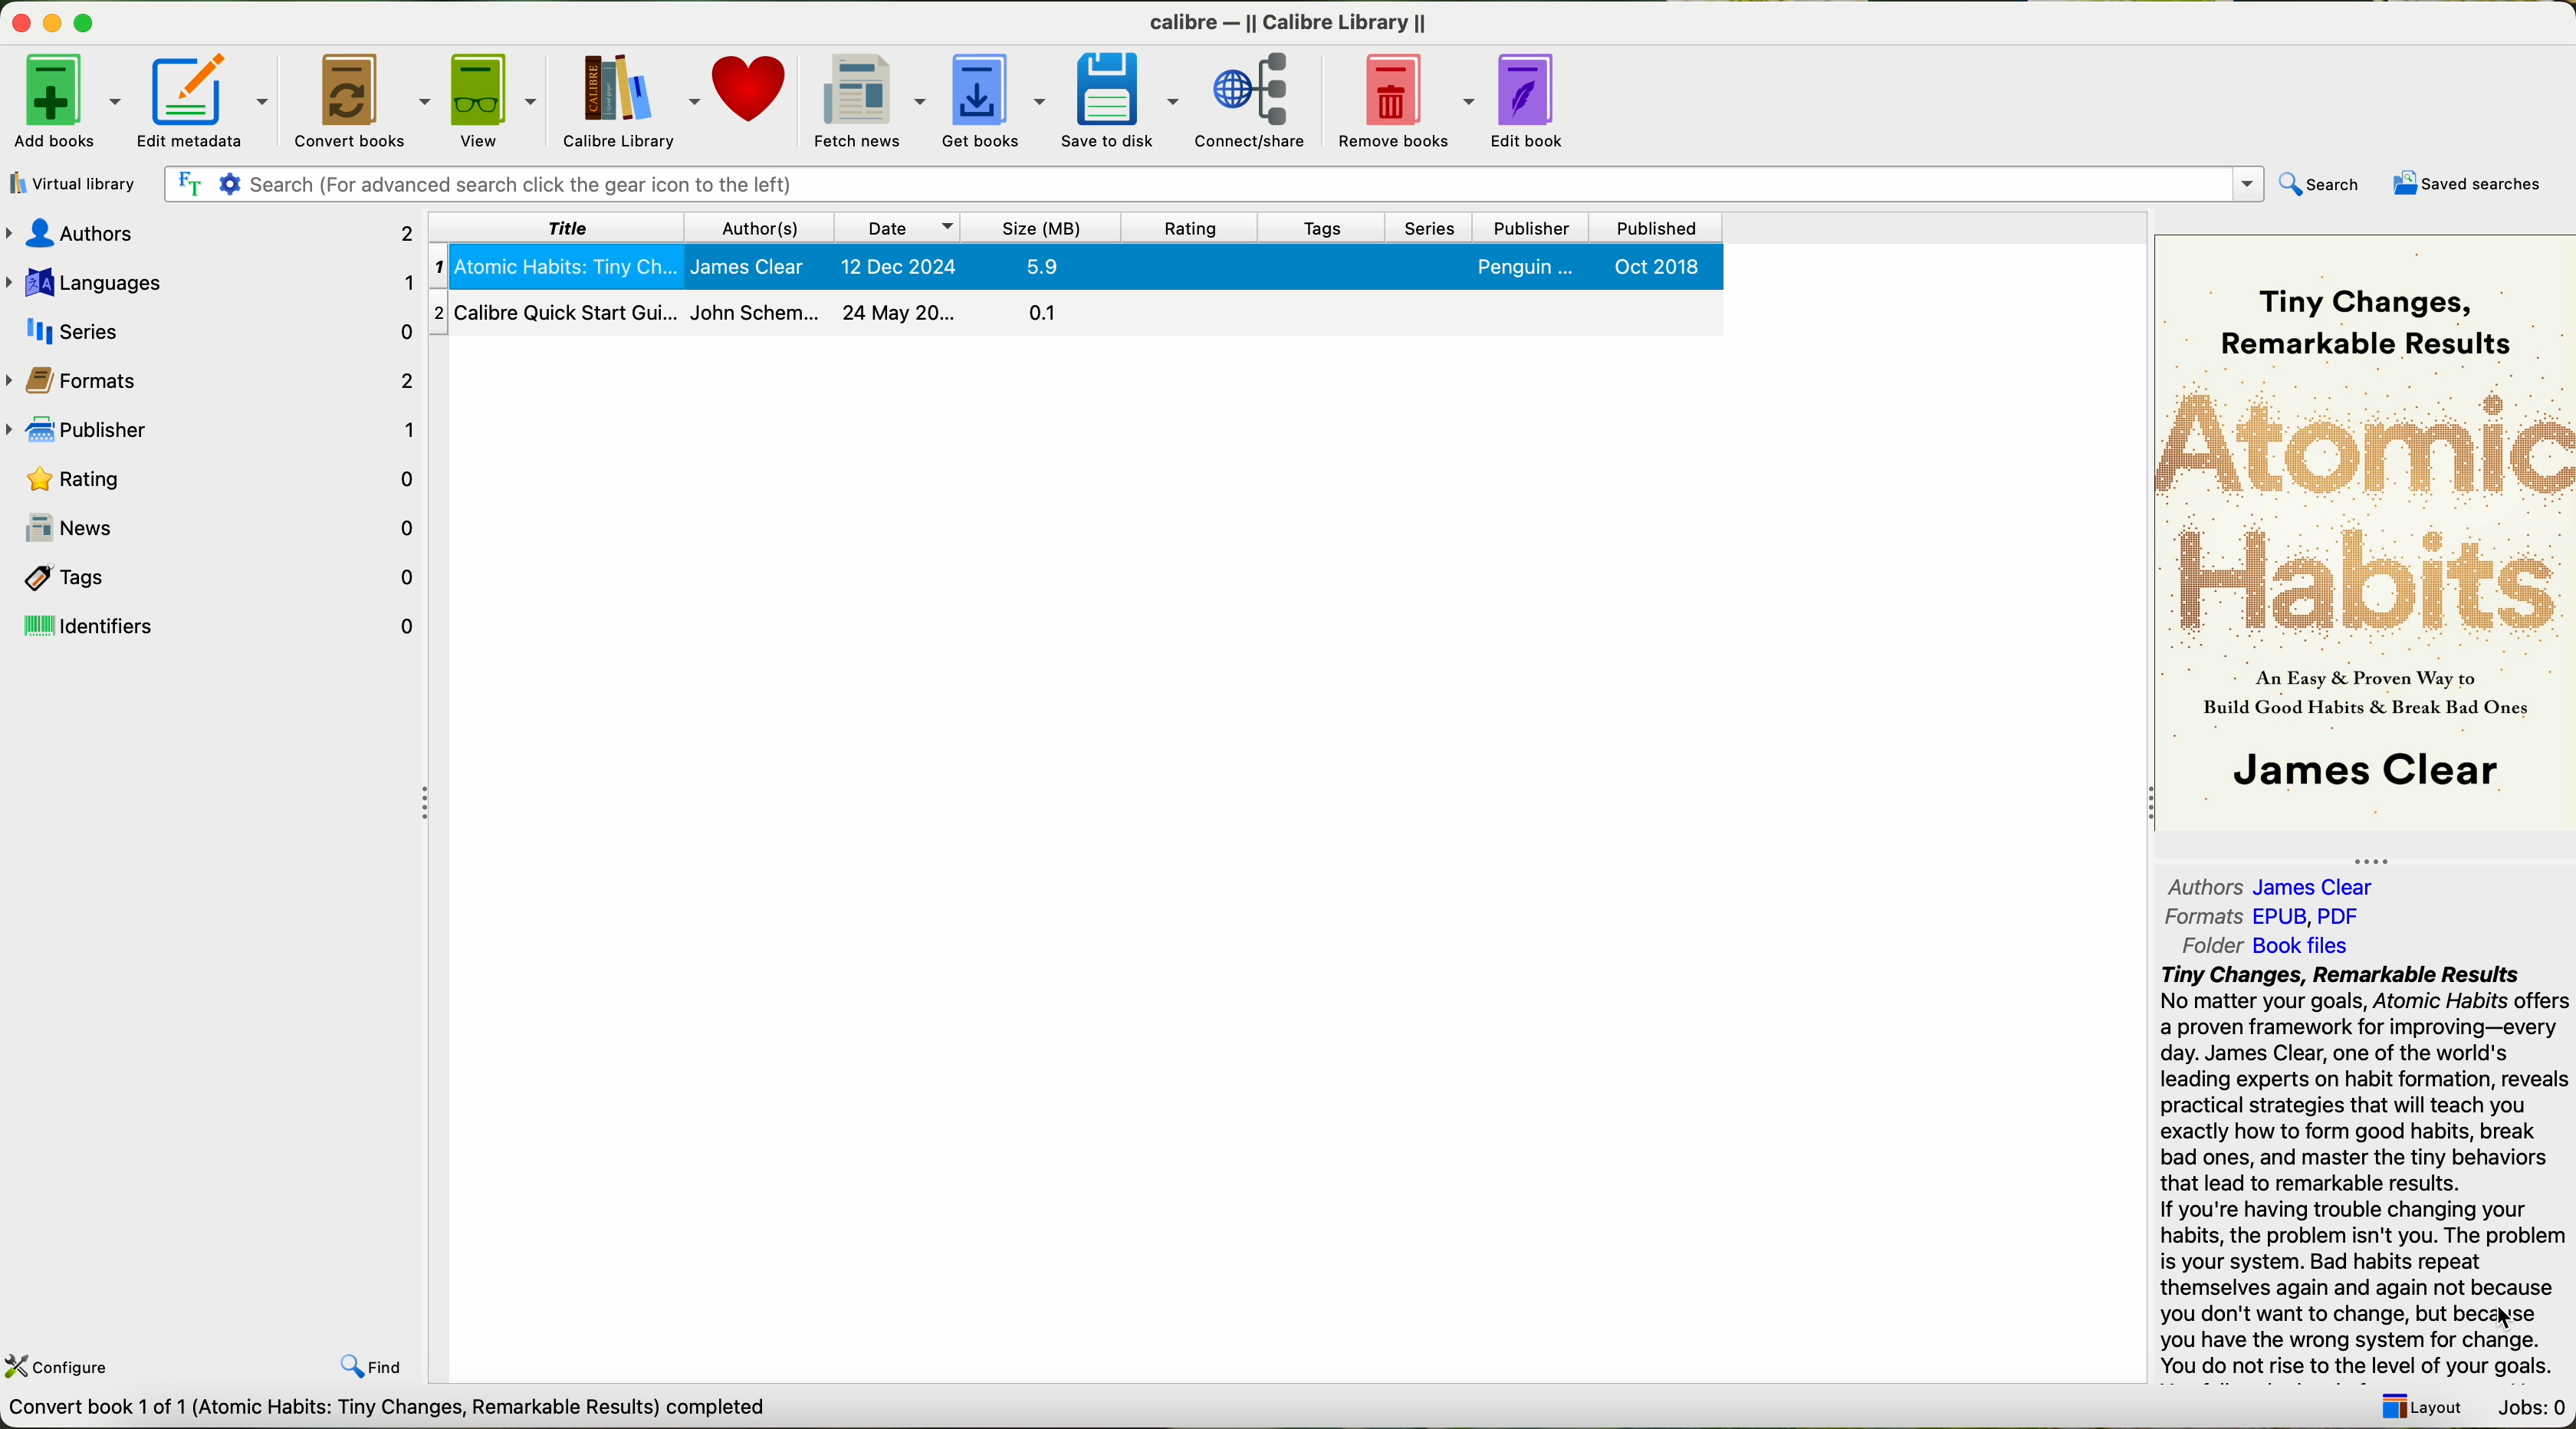 Image resolution: width=2576 pixels, height=1429 pixels. Describe the element at coordinates (66, 101) in the screenshot. I see `add books` at that location.